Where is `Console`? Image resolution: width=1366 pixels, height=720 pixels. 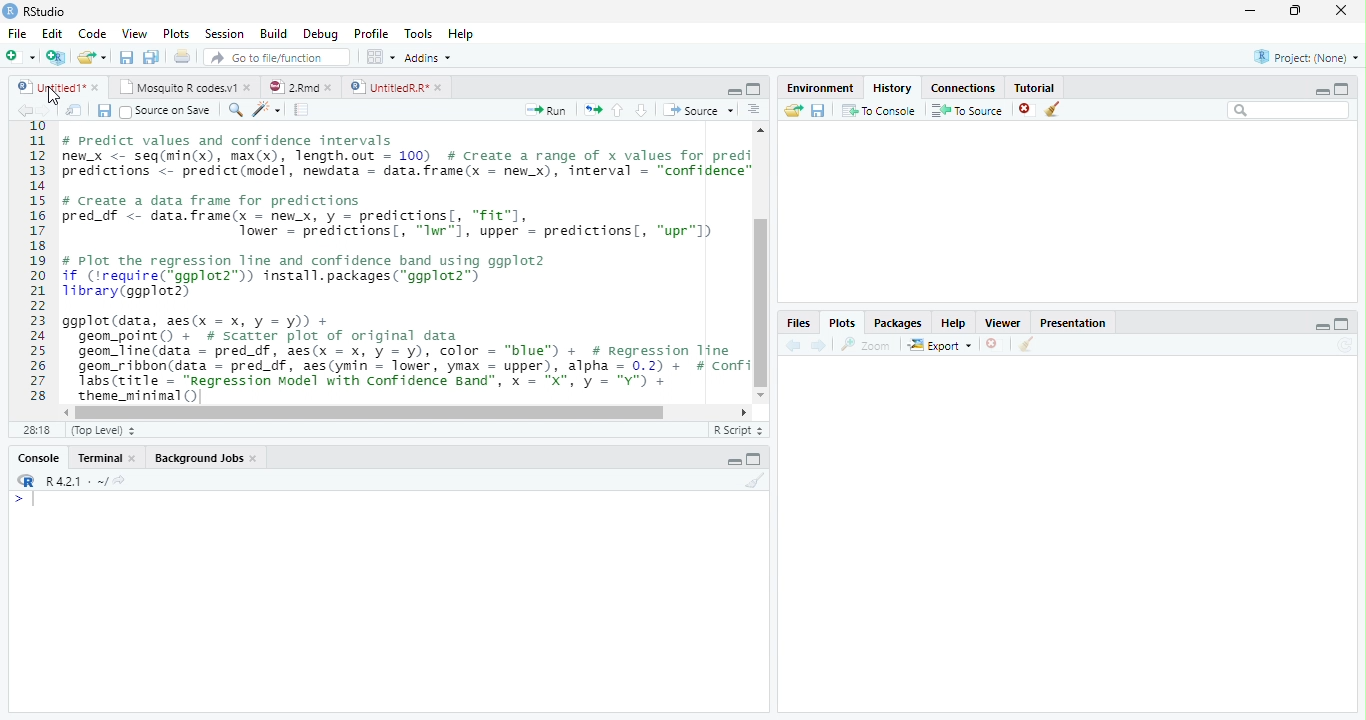
Console is located at coordinates (37, 455).